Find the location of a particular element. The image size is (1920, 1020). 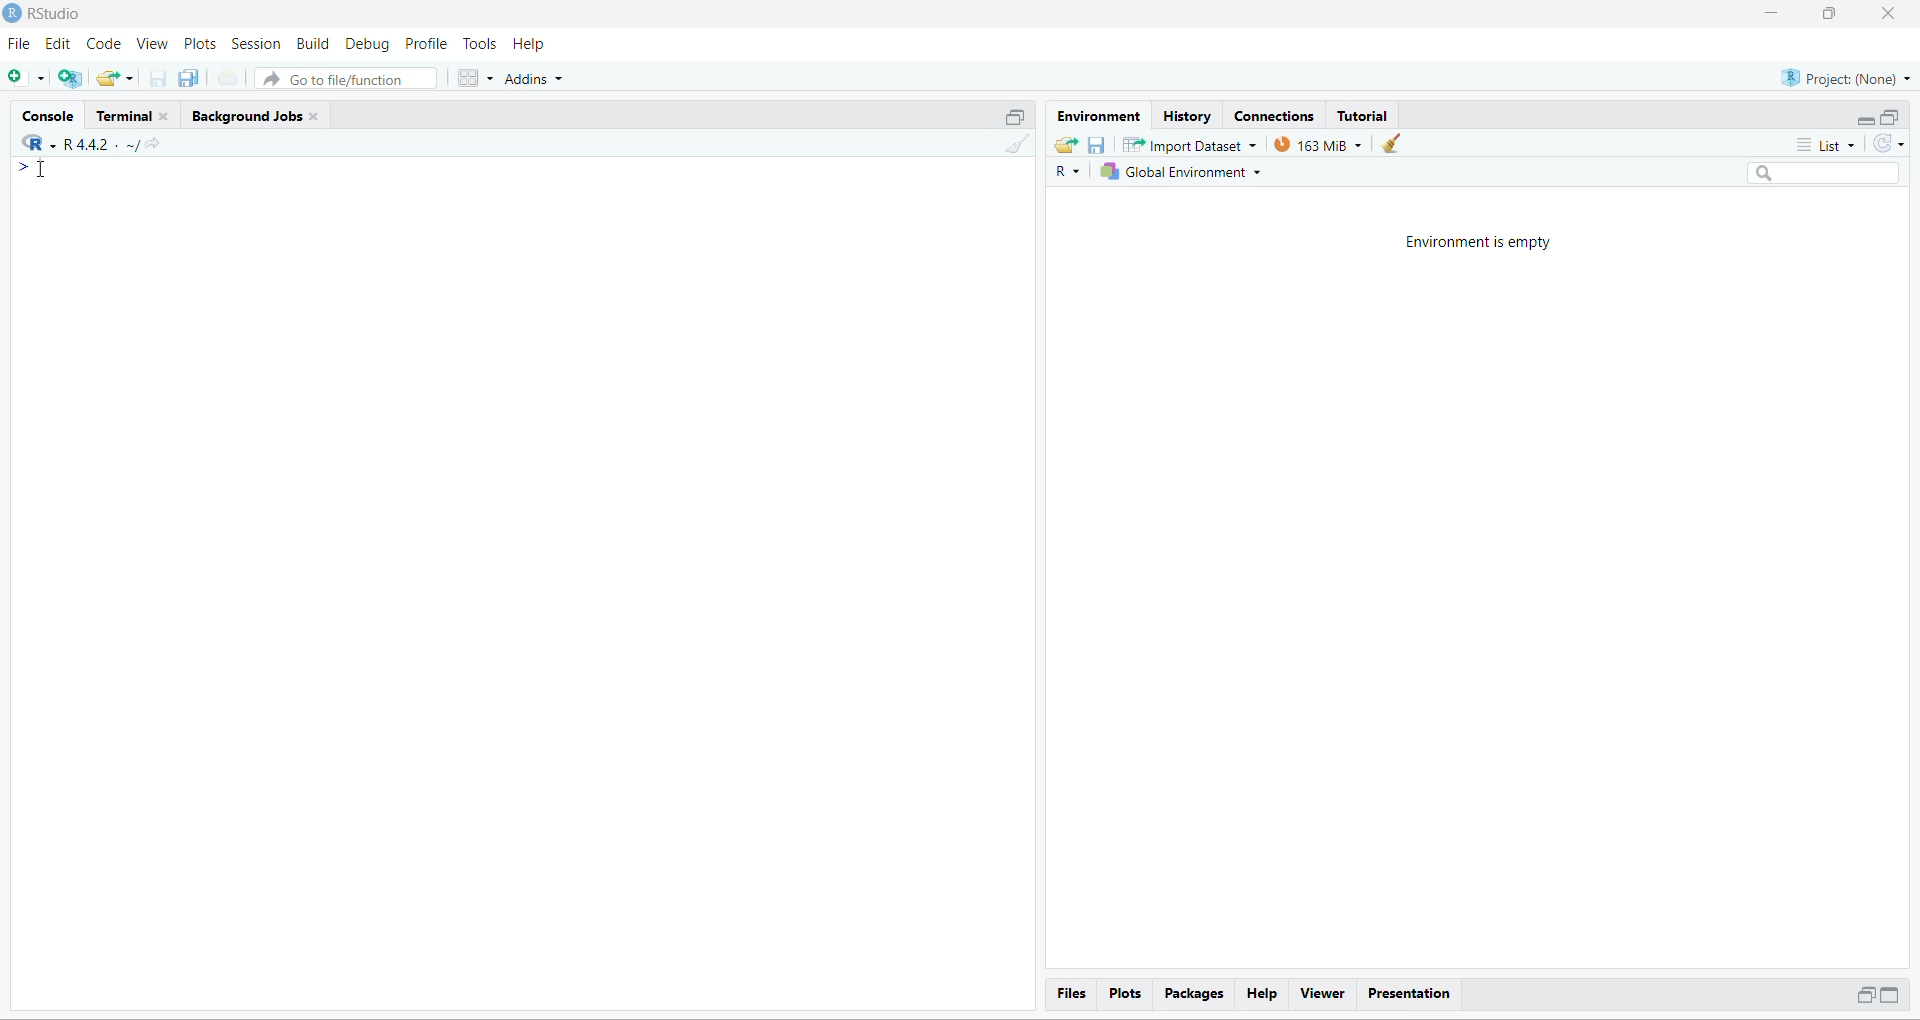

View is located at coordinates (152, 44).